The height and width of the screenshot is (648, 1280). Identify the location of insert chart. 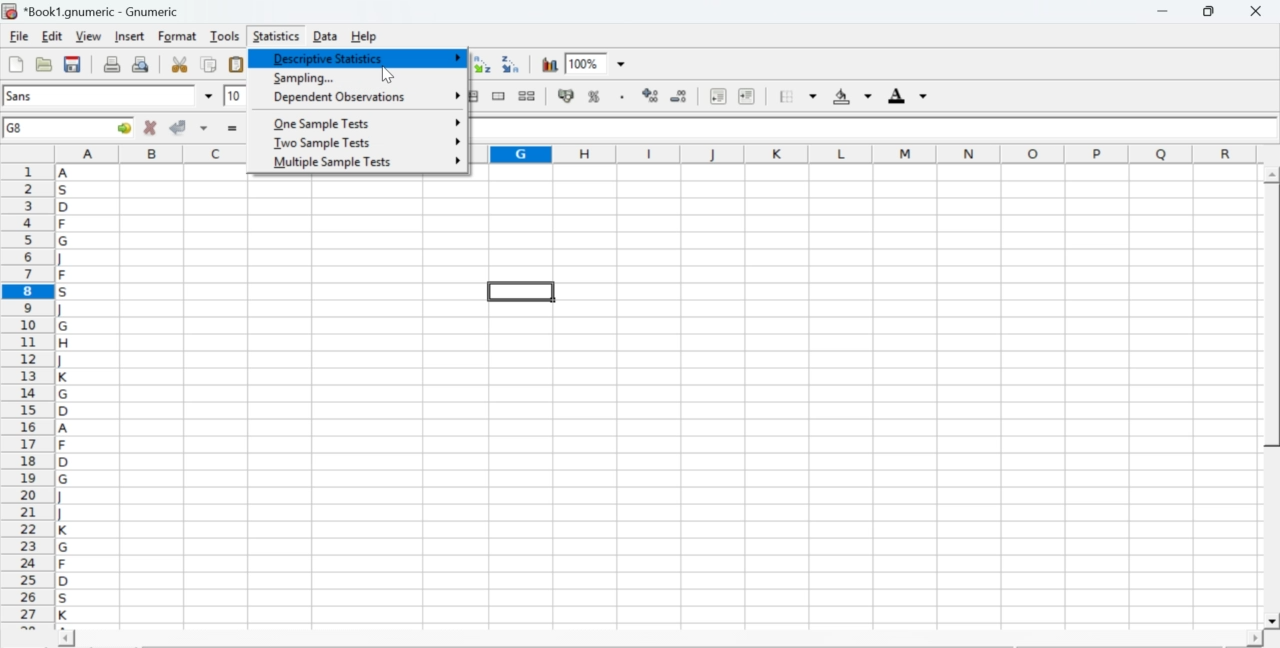
(550, 63).